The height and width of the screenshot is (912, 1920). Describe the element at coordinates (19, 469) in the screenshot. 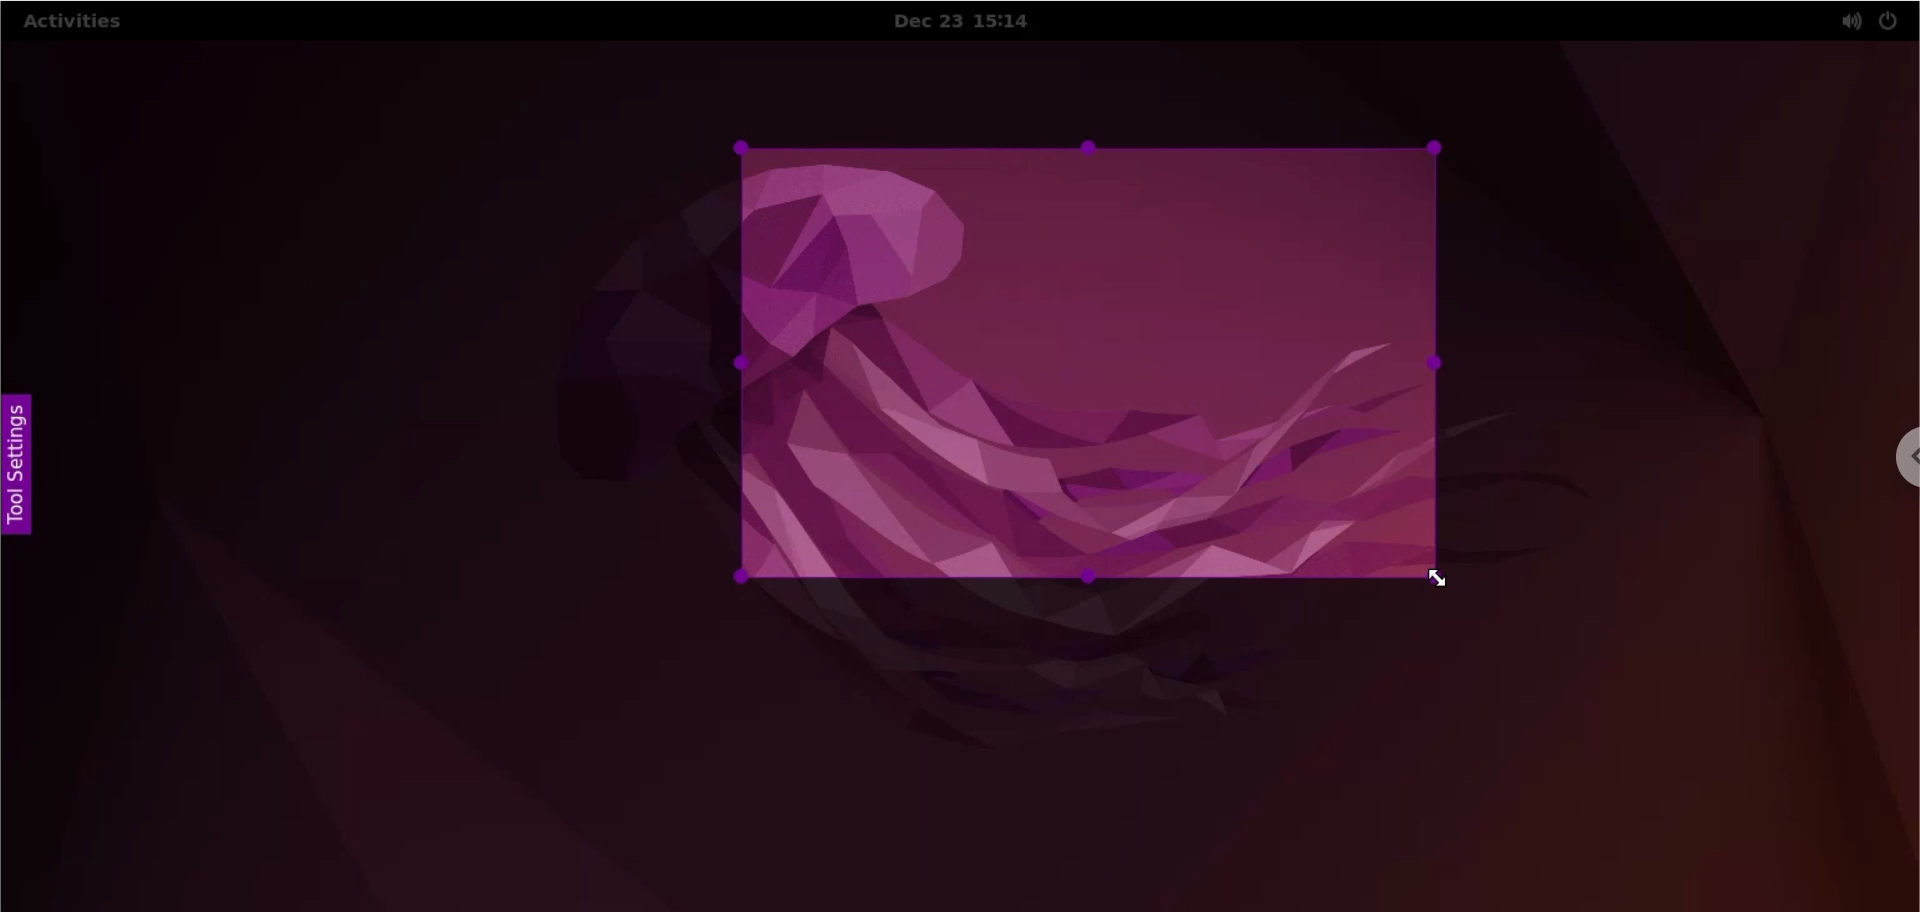

I see `tool settings` at that location.